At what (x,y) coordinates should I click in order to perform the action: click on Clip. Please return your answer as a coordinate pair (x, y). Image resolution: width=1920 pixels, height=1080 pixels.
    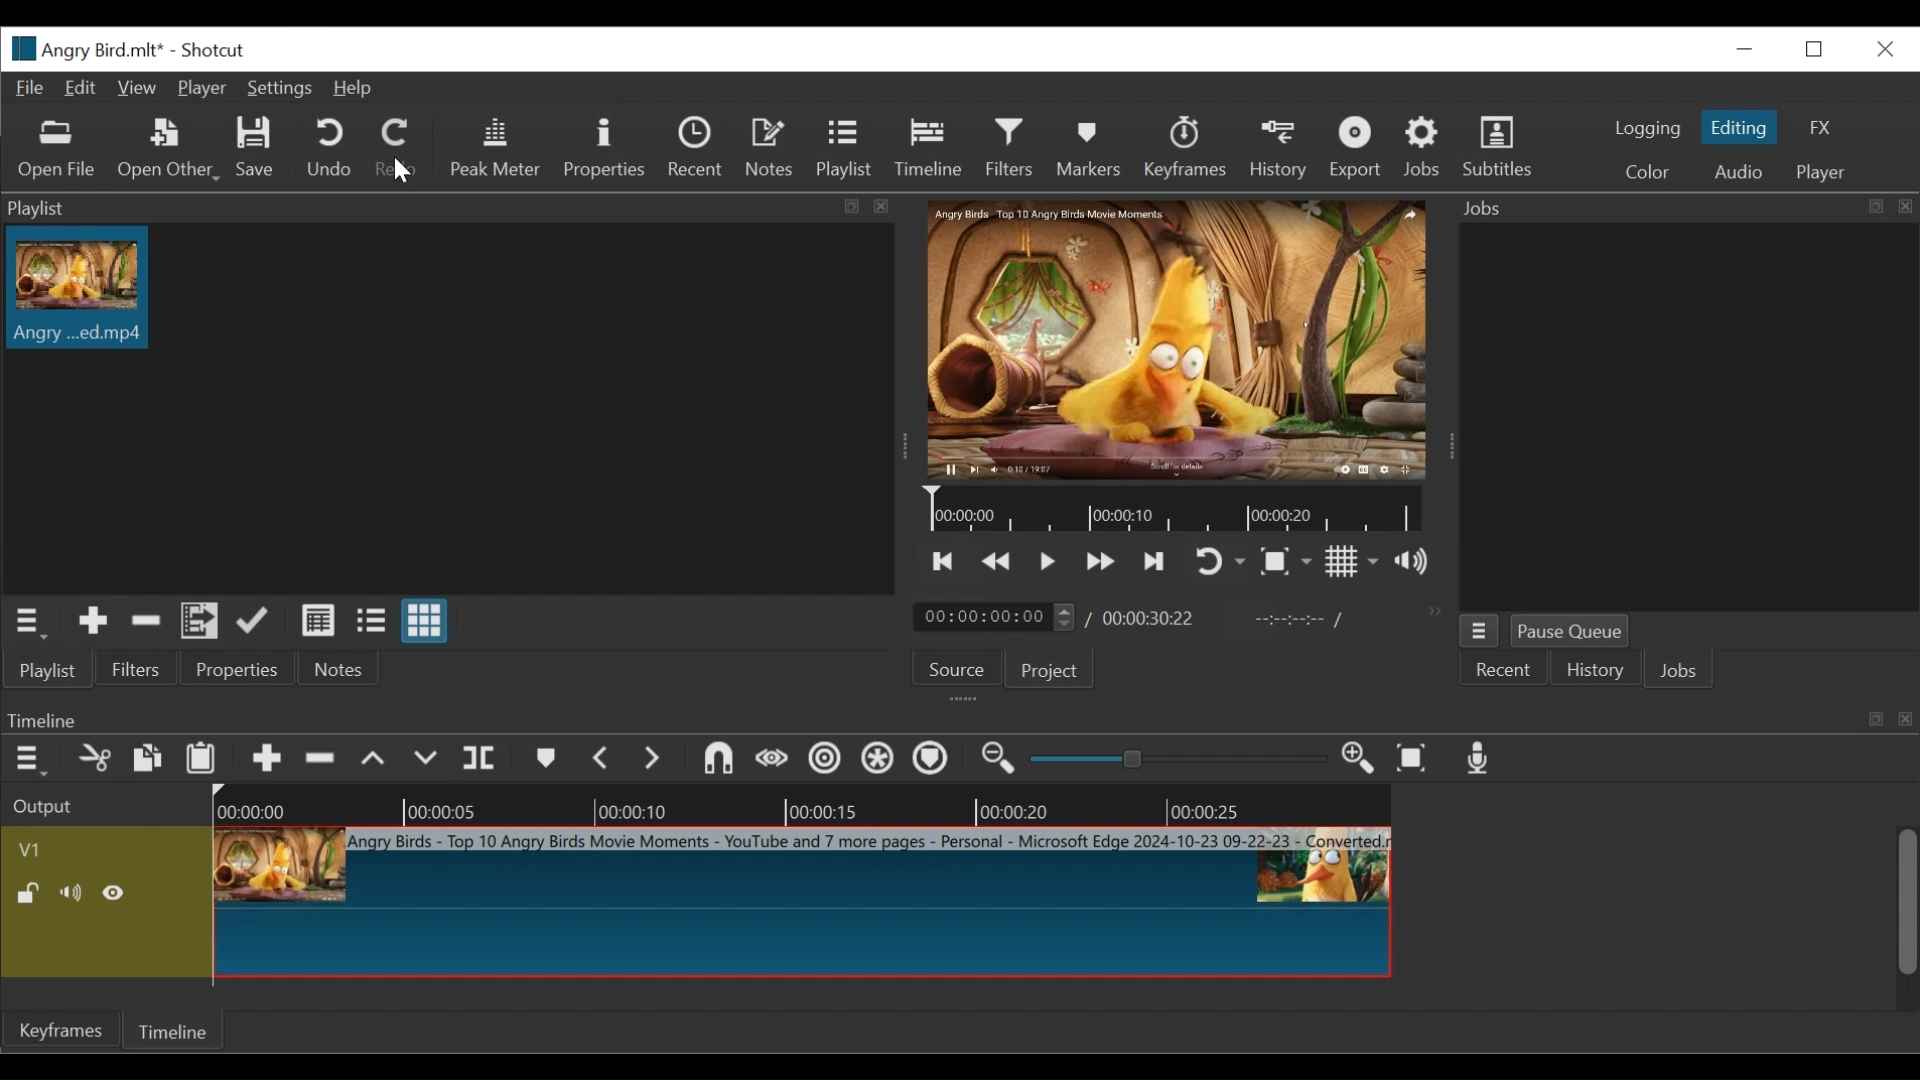
    Looking at the image, I should click on (85, 287).